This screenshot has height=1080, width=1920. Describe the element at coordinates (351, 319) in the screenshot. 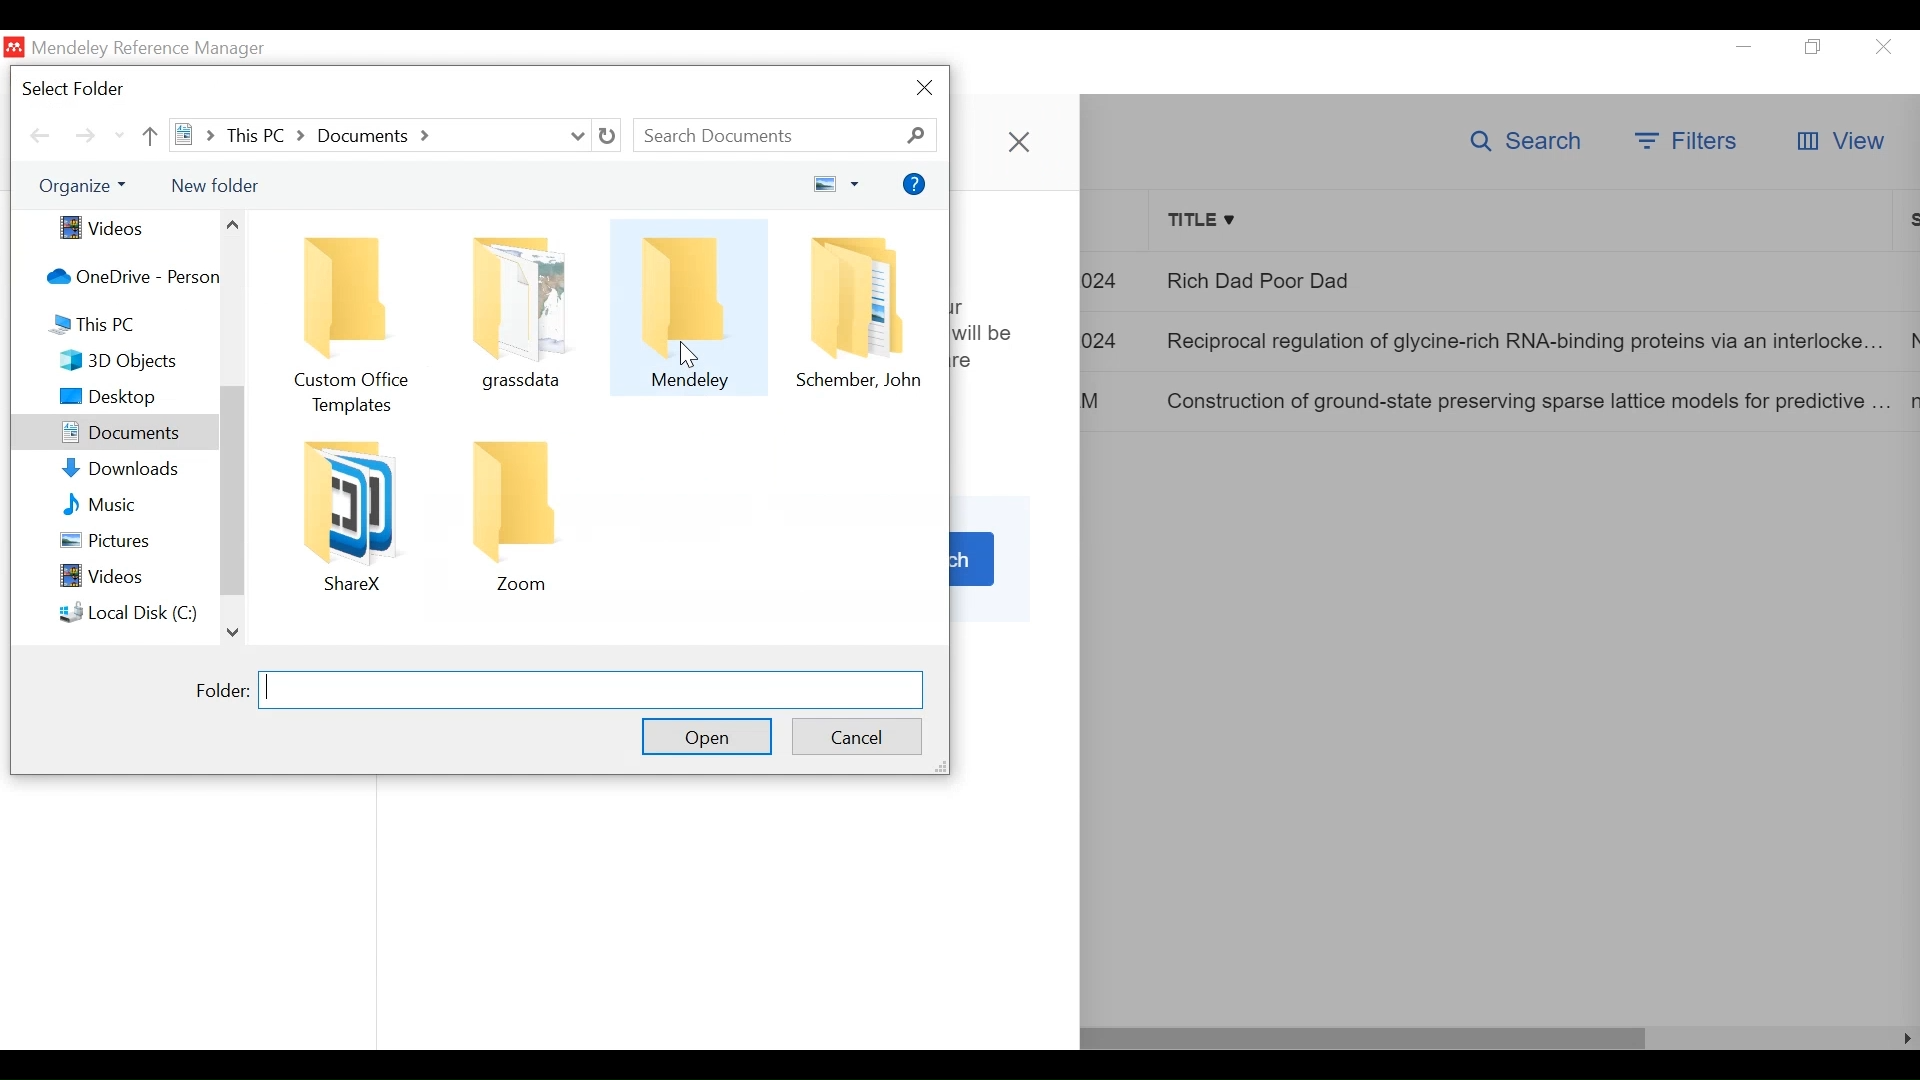

I see `Folder` at that location.